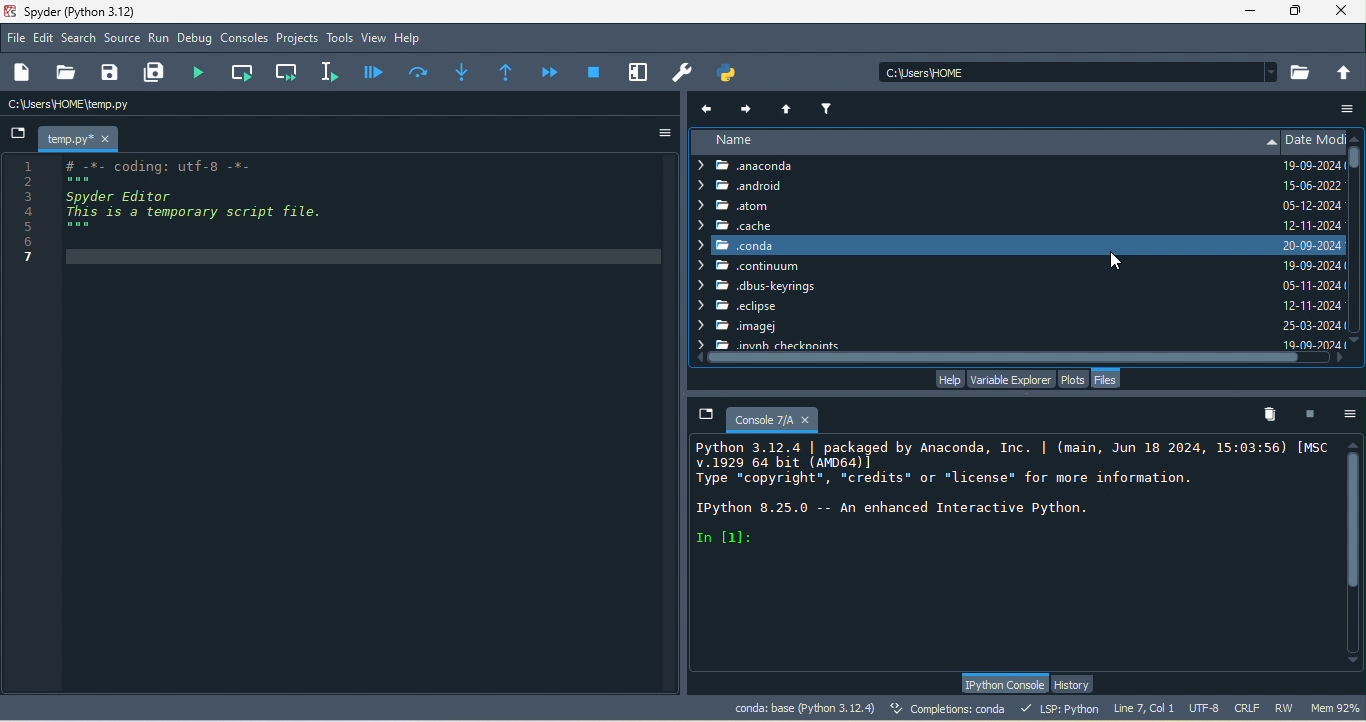 The image size is (1366, 722). Describe the element at coordinates (732, 73) in the screenshot. I see `pythonpath manager` at that location.